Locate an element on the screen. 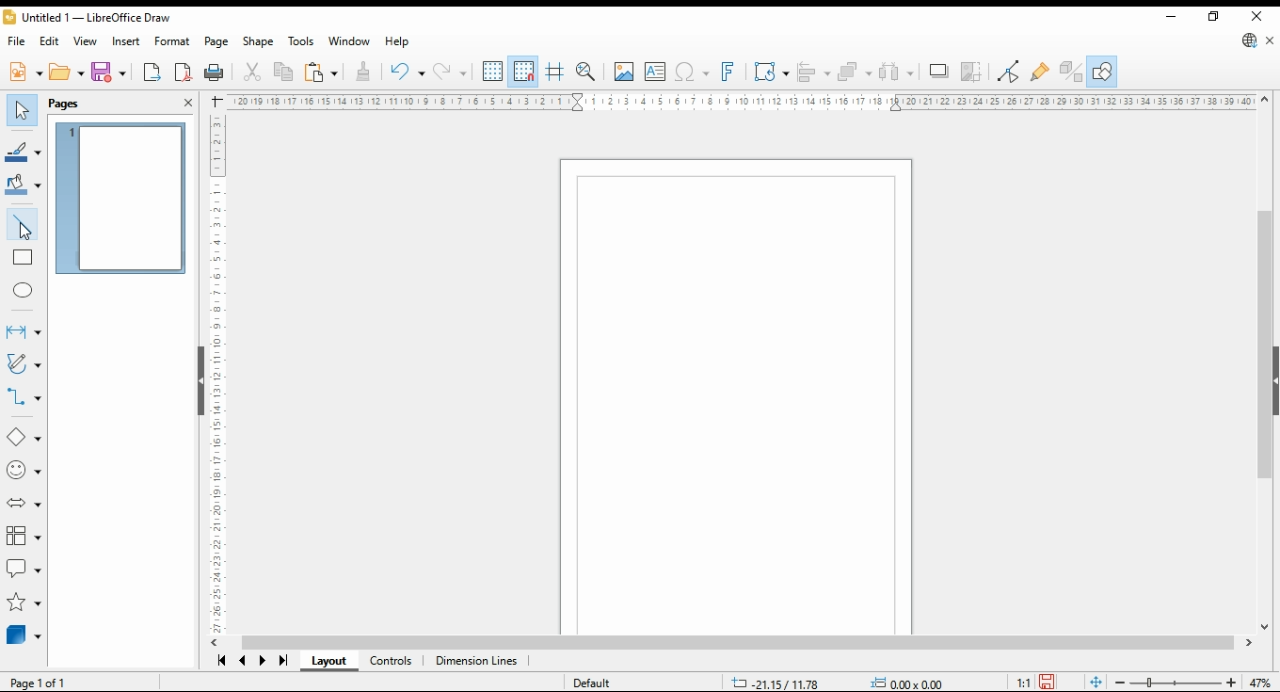 The height and width of the screenshot is (692, 1280). previous page is located at coordinates (244, 662).